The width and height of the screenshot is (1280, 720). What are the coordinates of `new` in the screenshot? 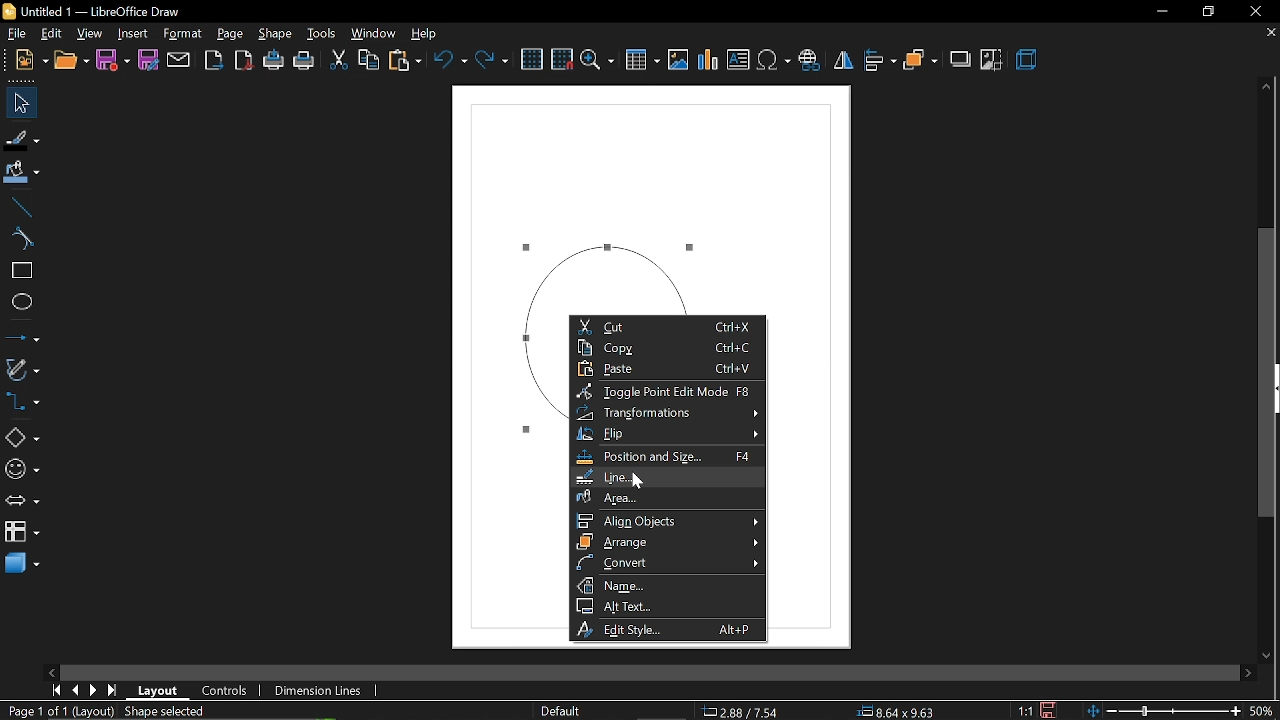 It's located at (72, 61).